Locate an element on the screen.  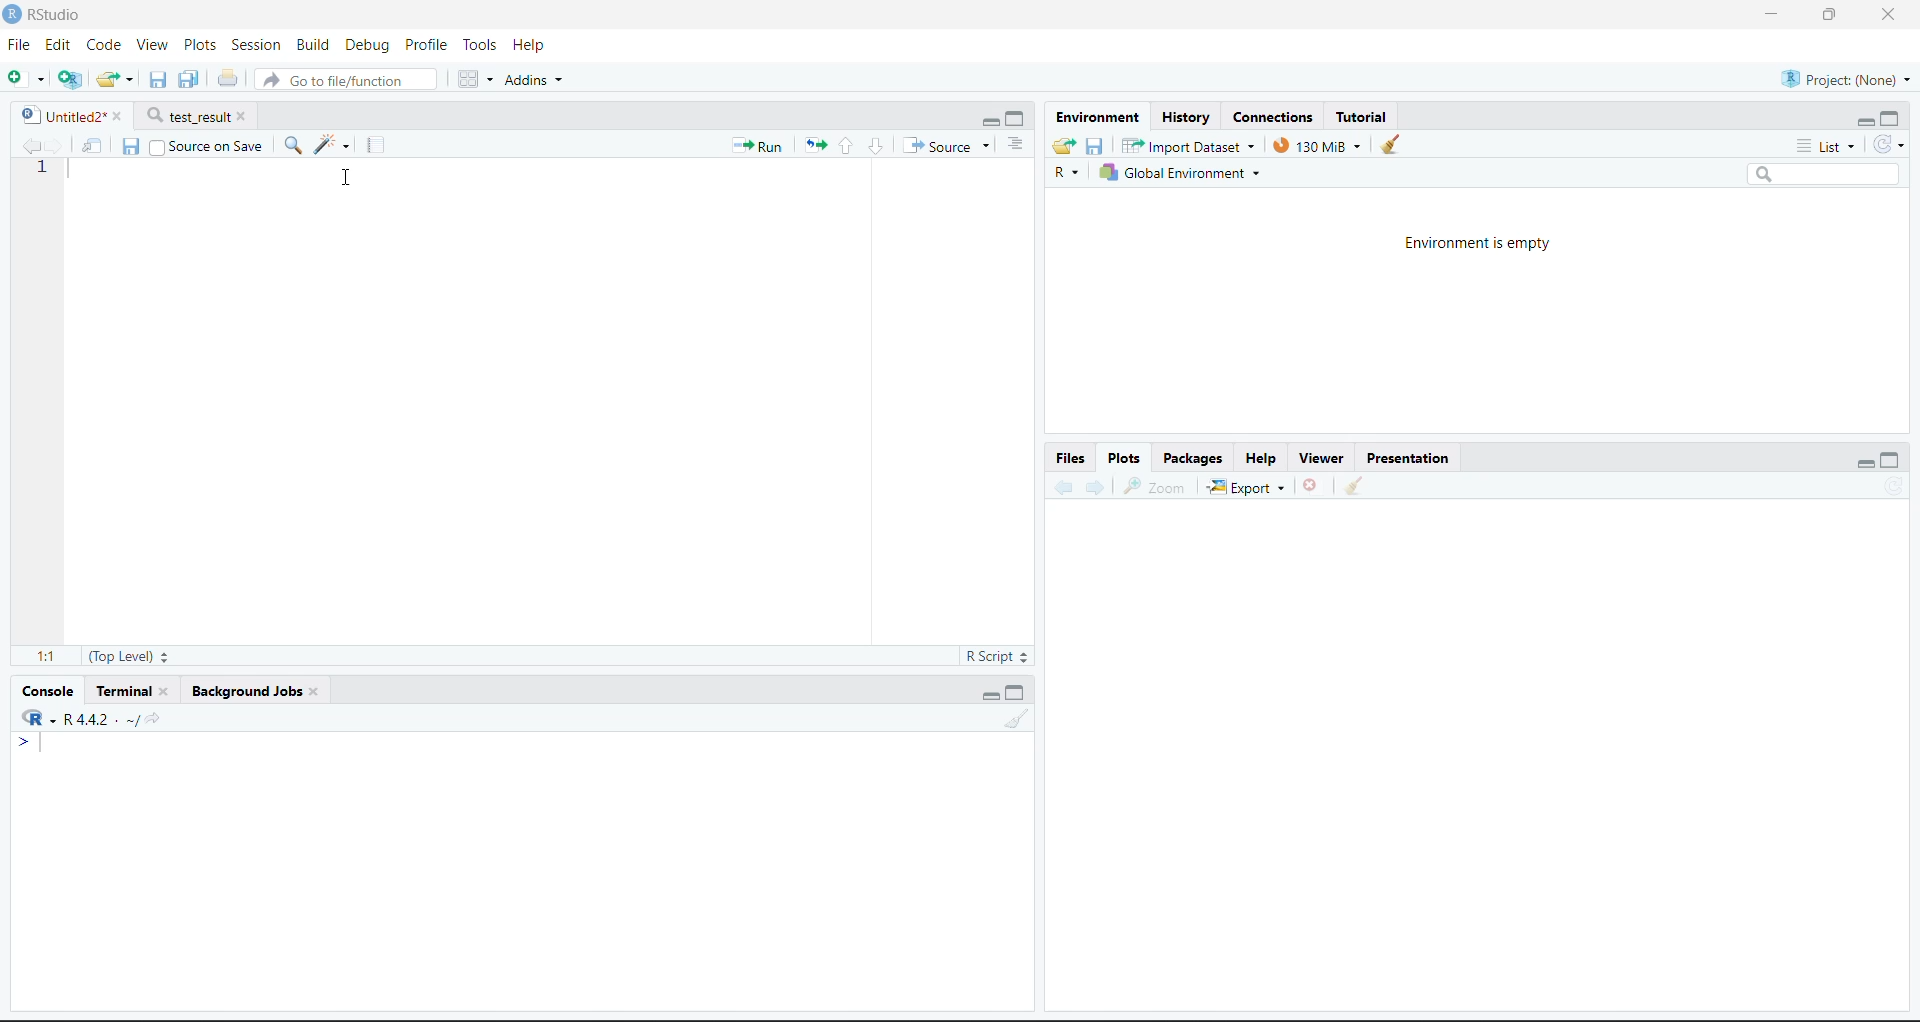
Go forward to the next source location (Ctrl + F10) is located at coordinates (62, 145).